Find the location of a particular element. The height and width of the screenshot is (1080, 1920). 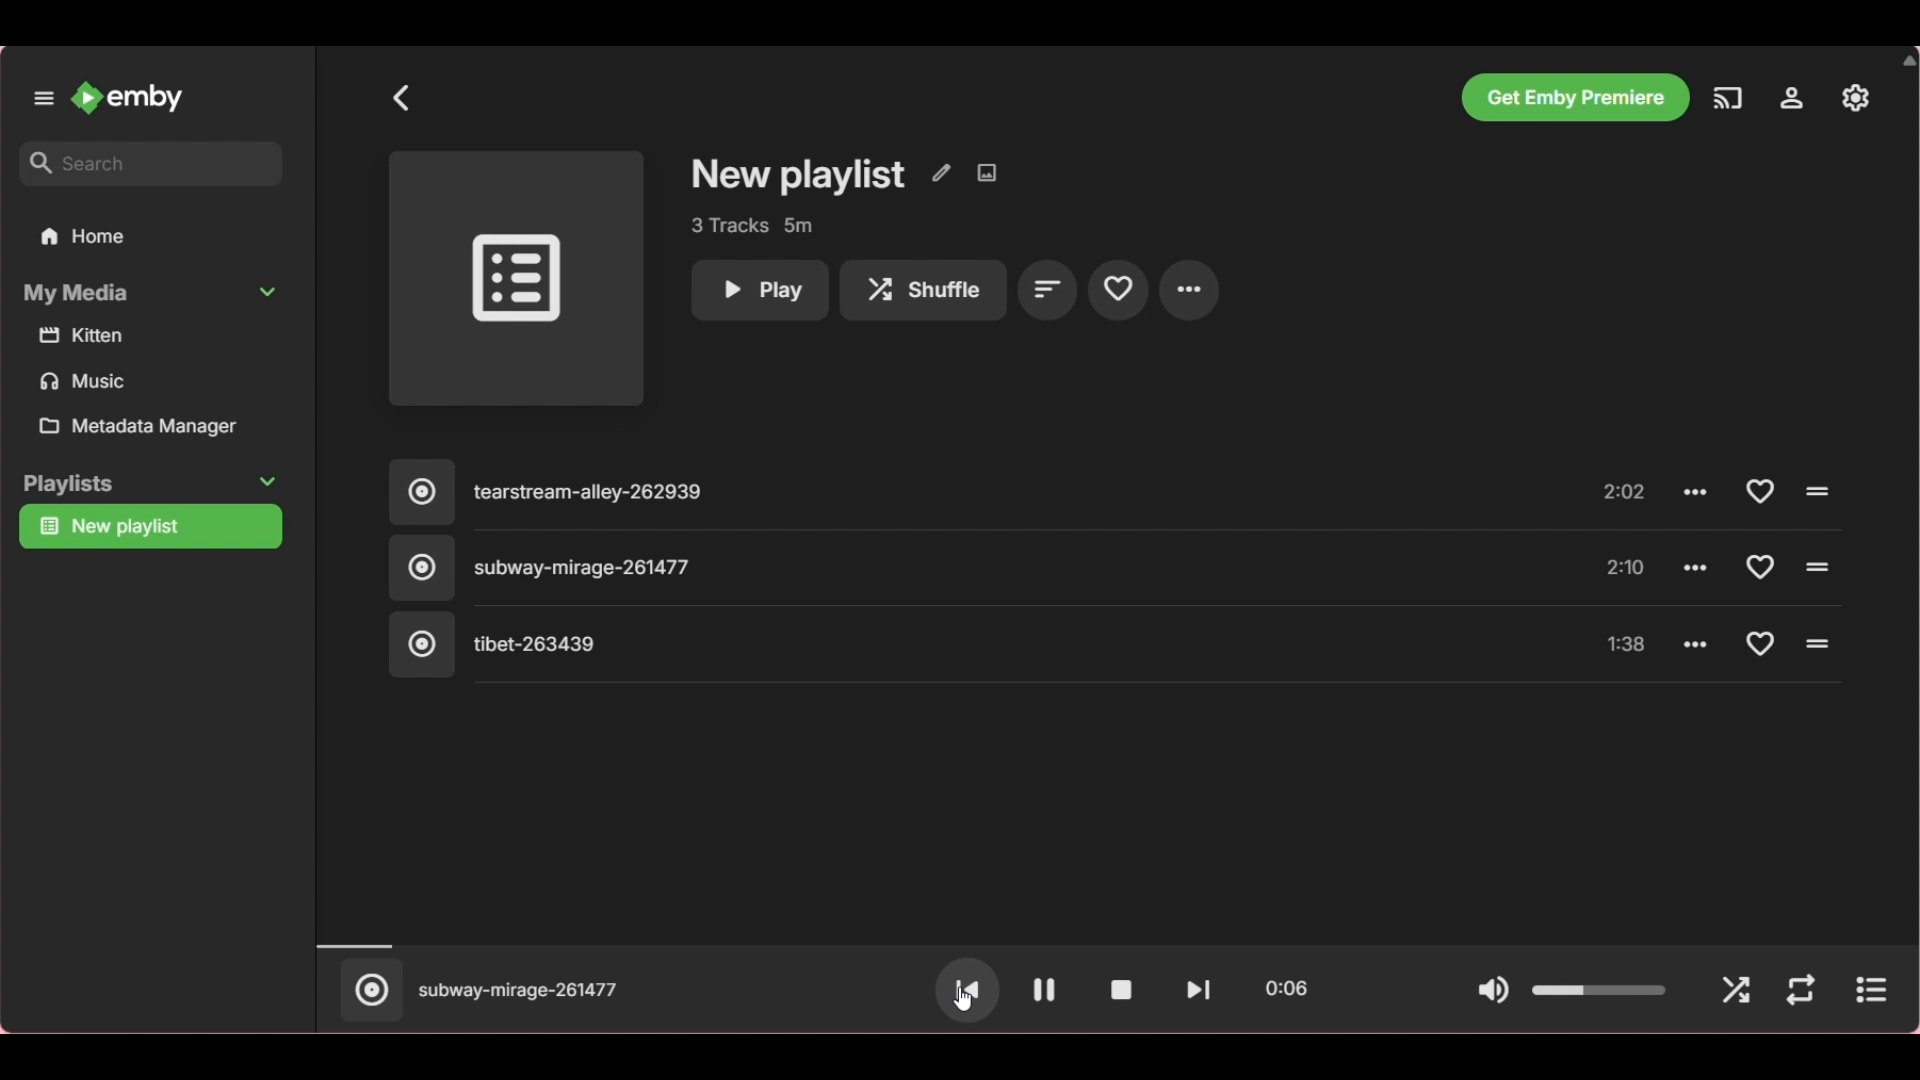

Change volume of song is located at coordinates (1600, 990).